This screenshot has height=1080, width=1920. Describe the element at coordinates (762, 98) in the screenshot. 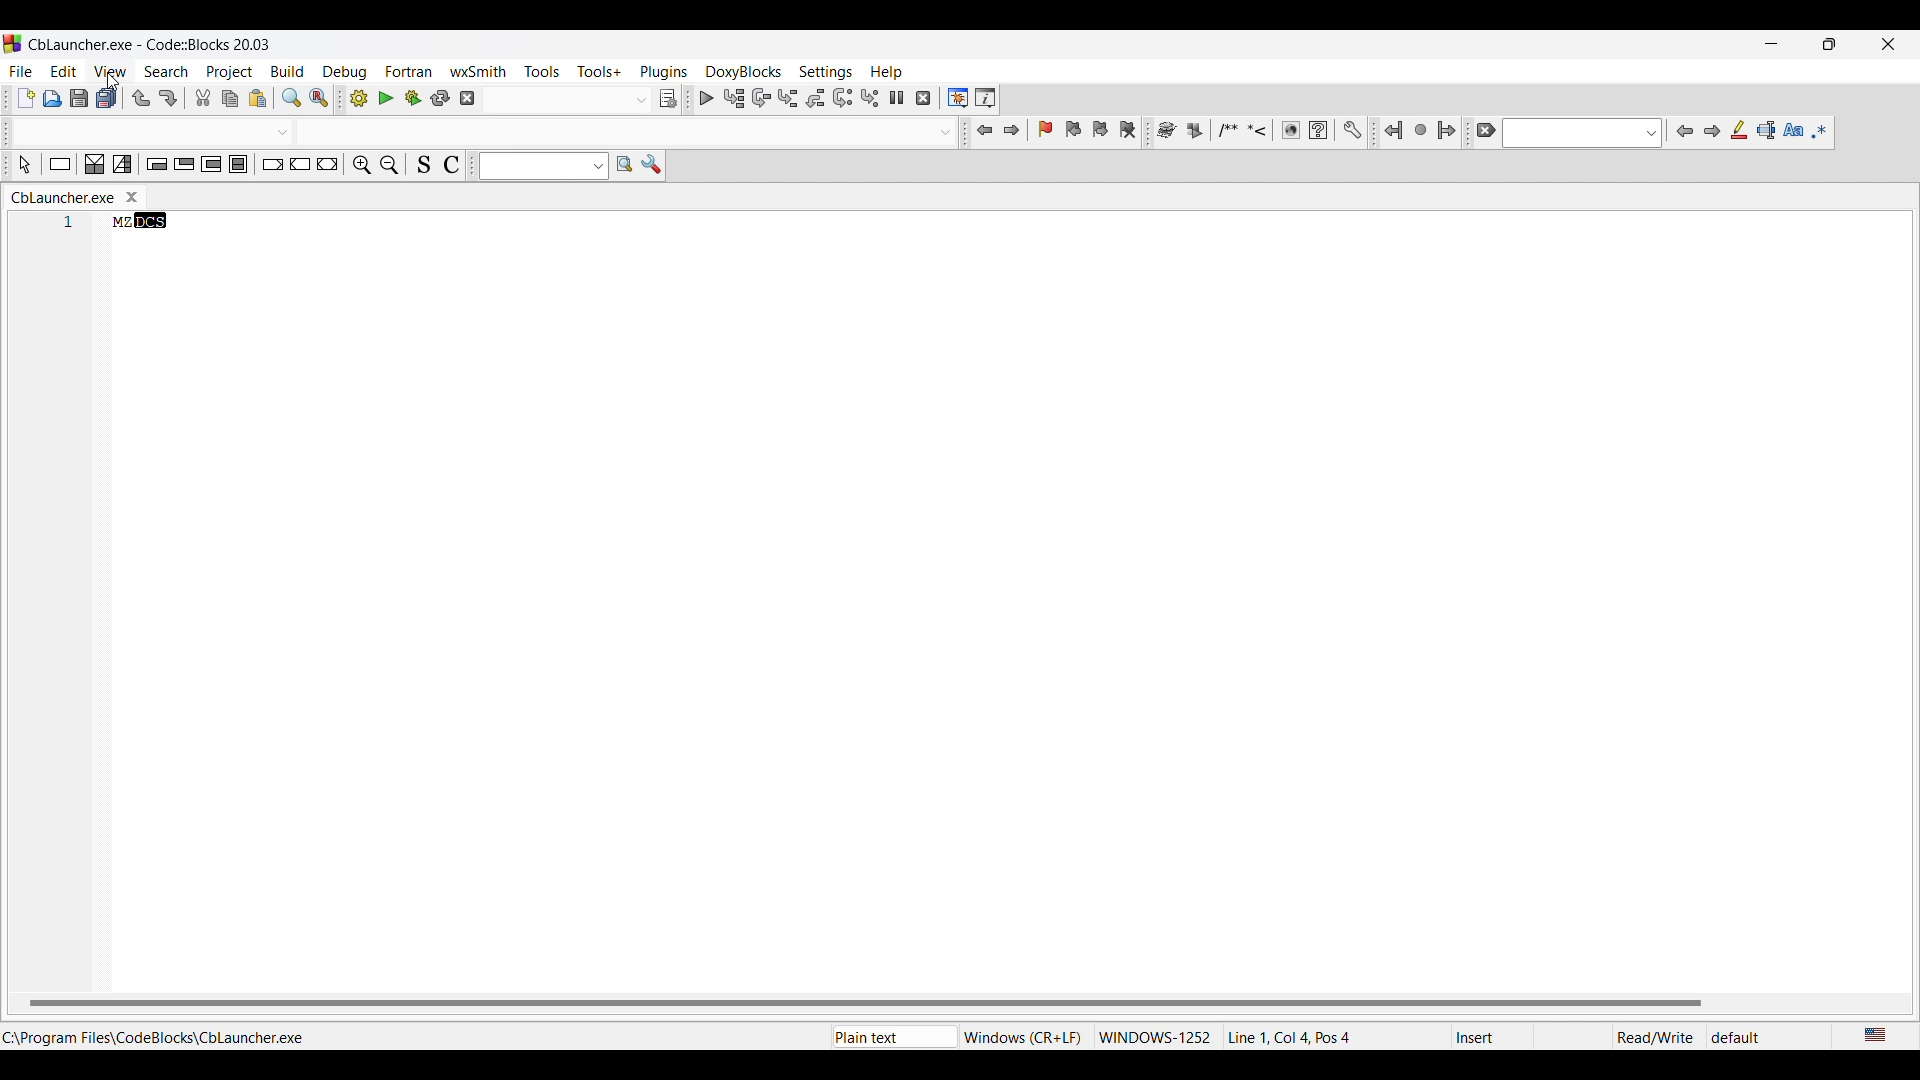

I see `Next line` at that location.